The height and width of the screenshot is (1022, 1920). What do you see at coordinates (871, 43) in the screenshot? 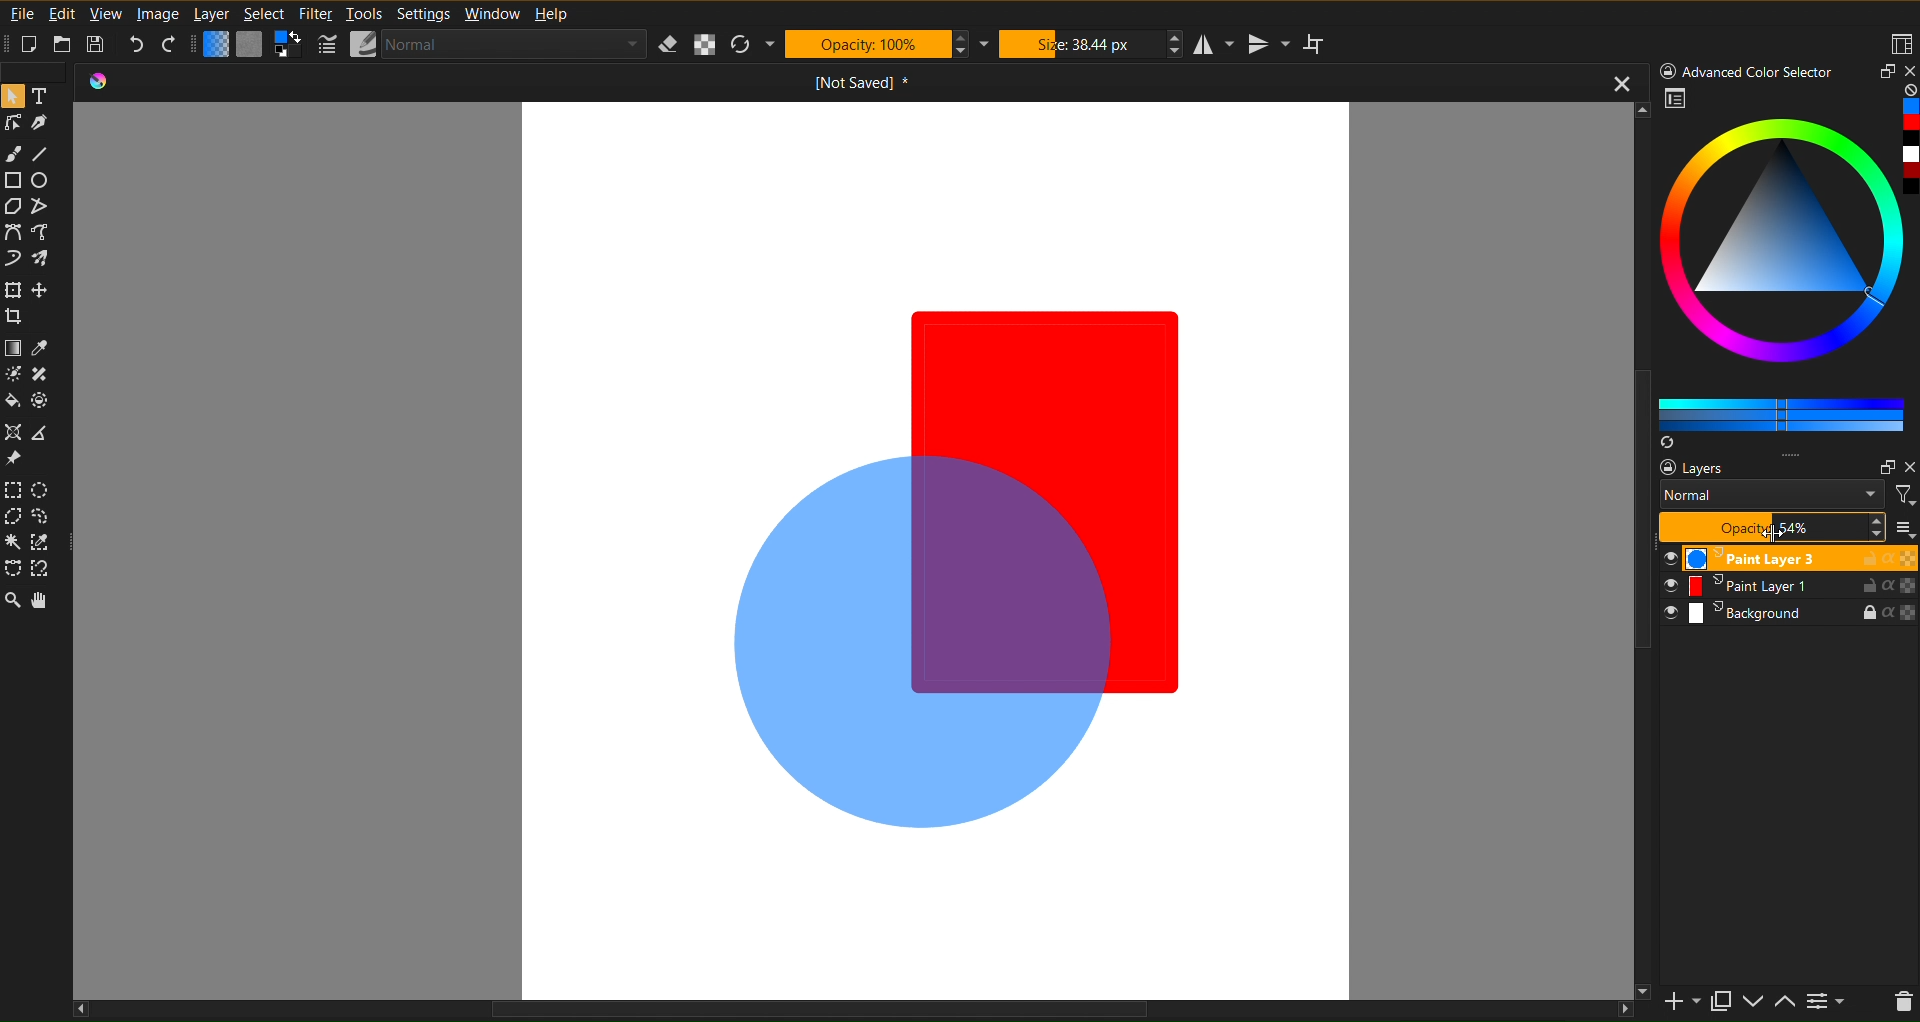
I see `Opacity` at bounding box center [871, 43].